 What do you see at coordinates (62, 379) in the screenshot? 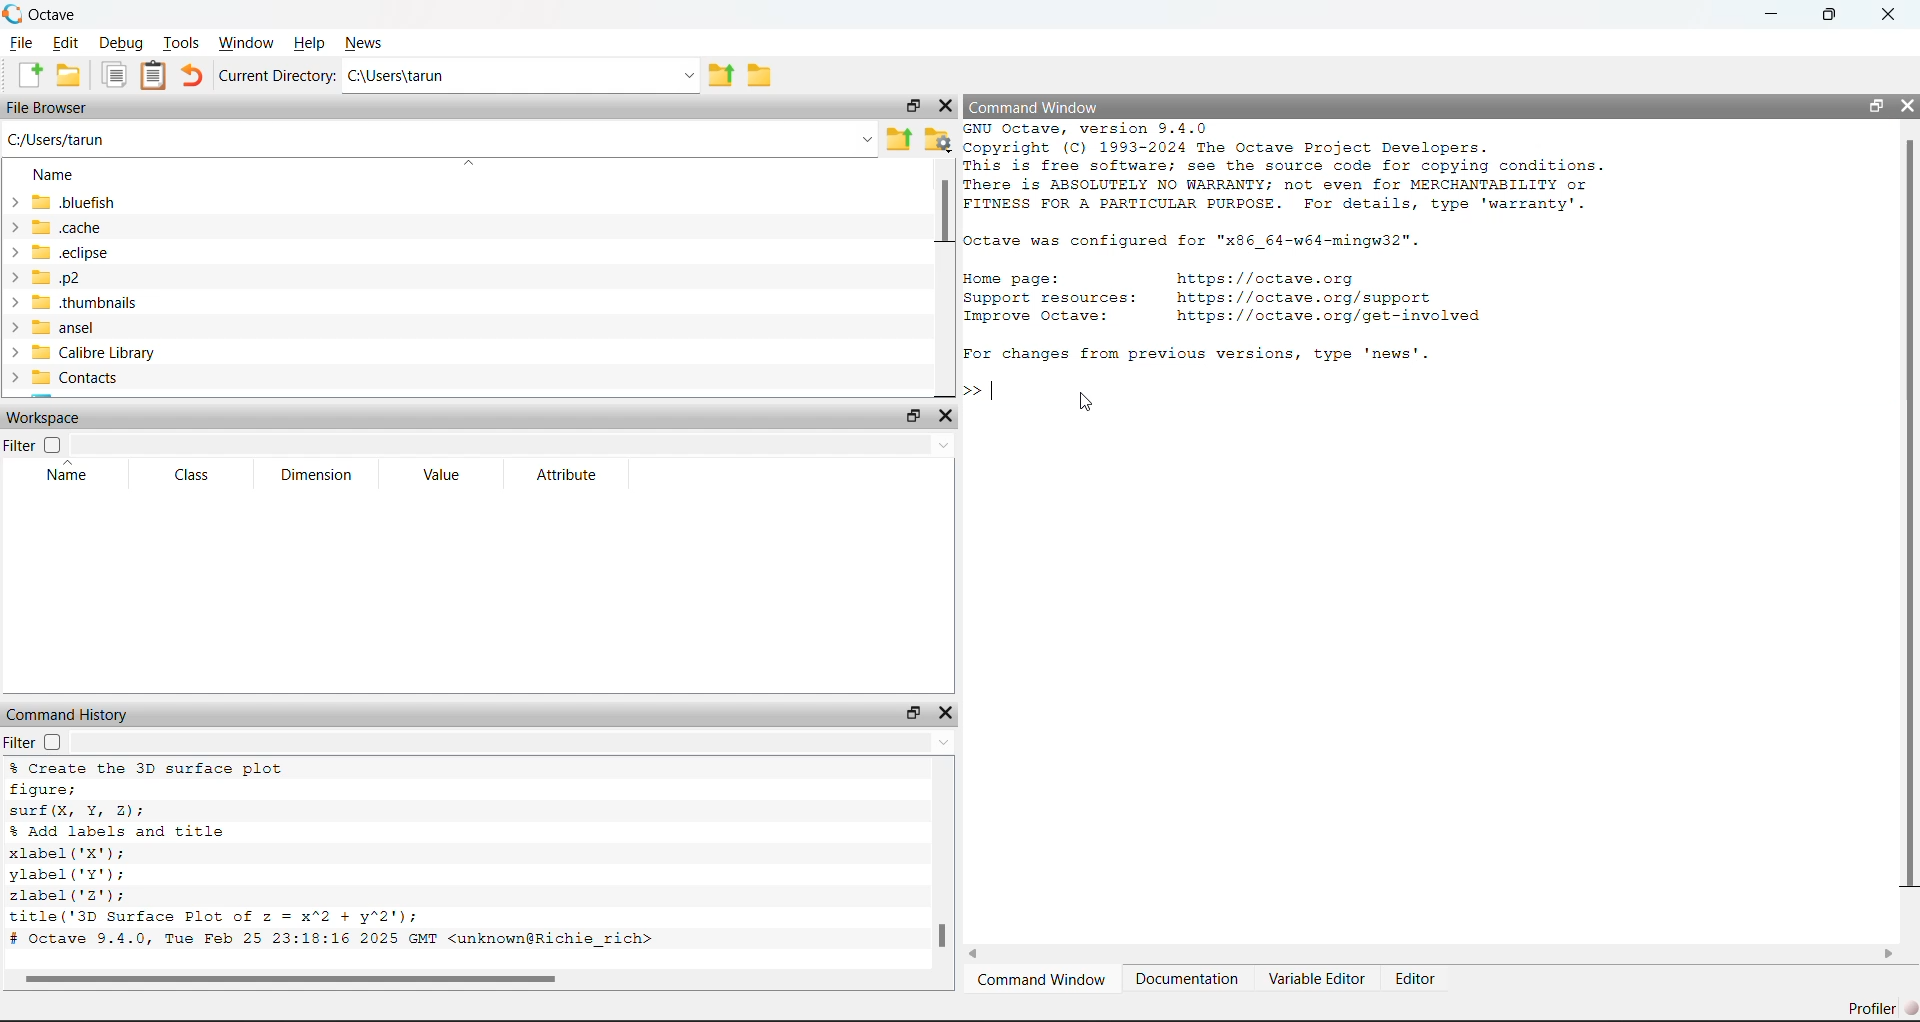
I see `Contacts` at bounding box center [62, 379].